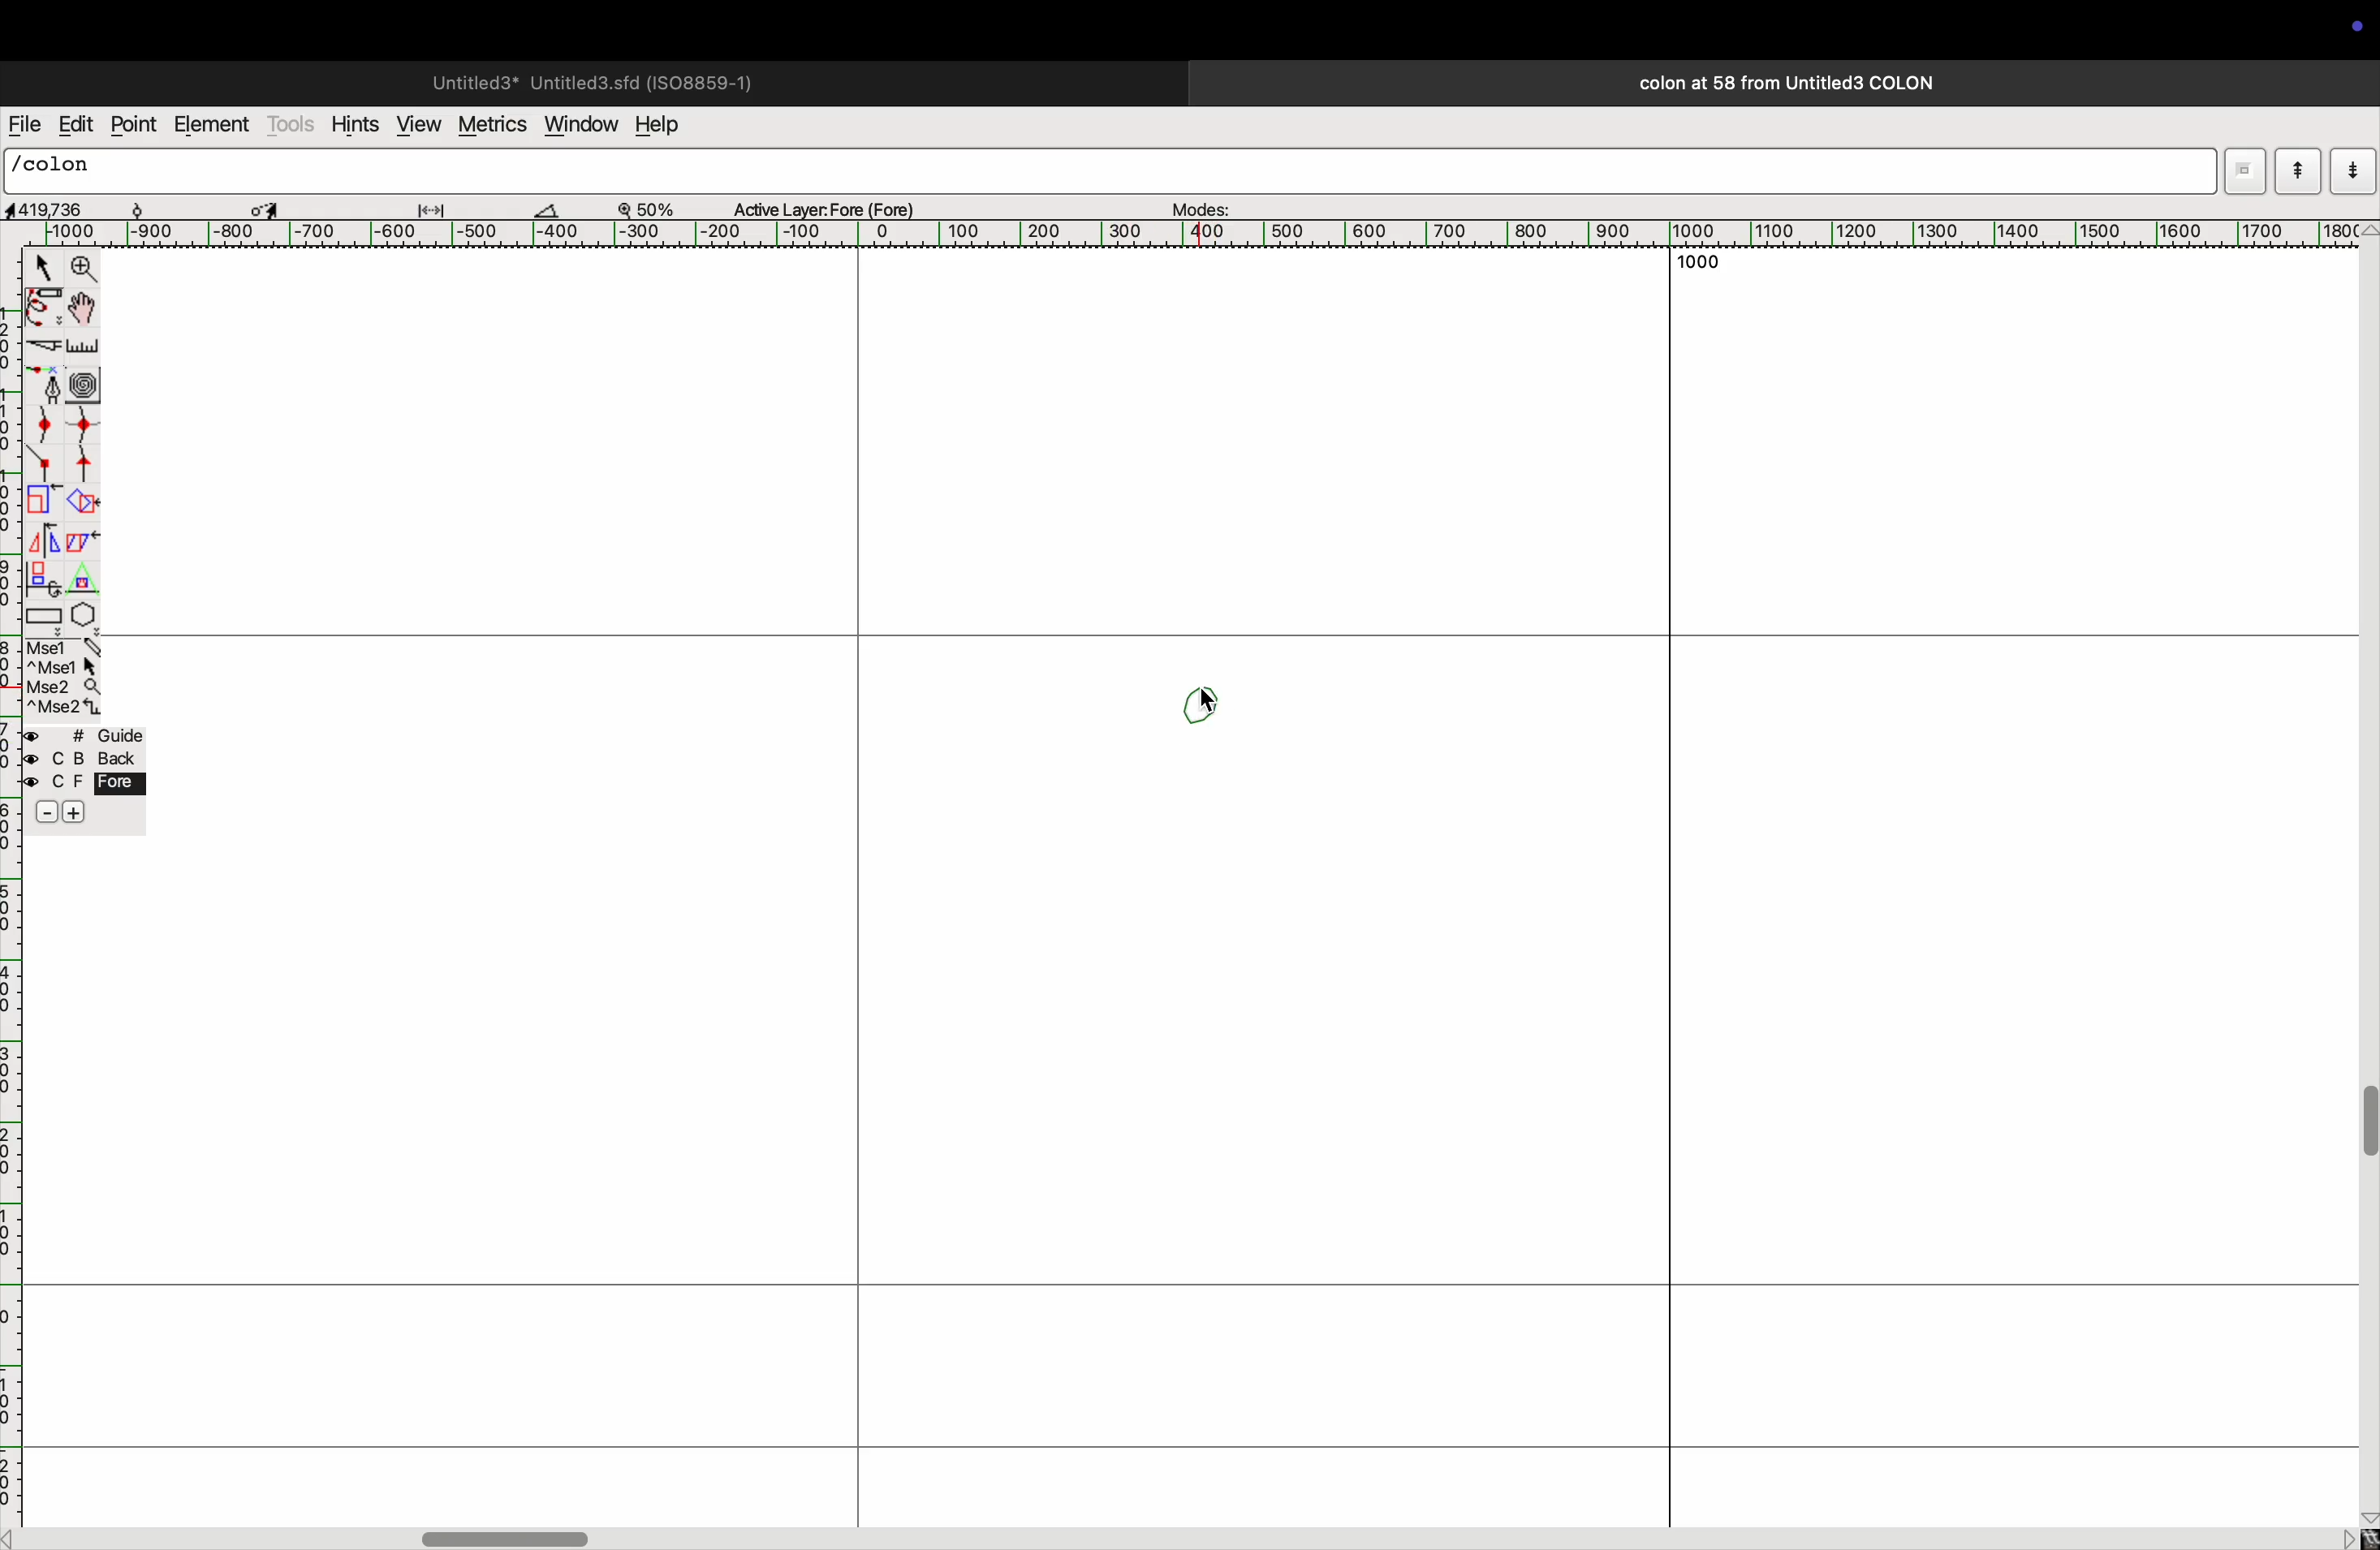  Describe the element at coordinates (2296, 171) in the screenshot. I see `mode up` at that location.